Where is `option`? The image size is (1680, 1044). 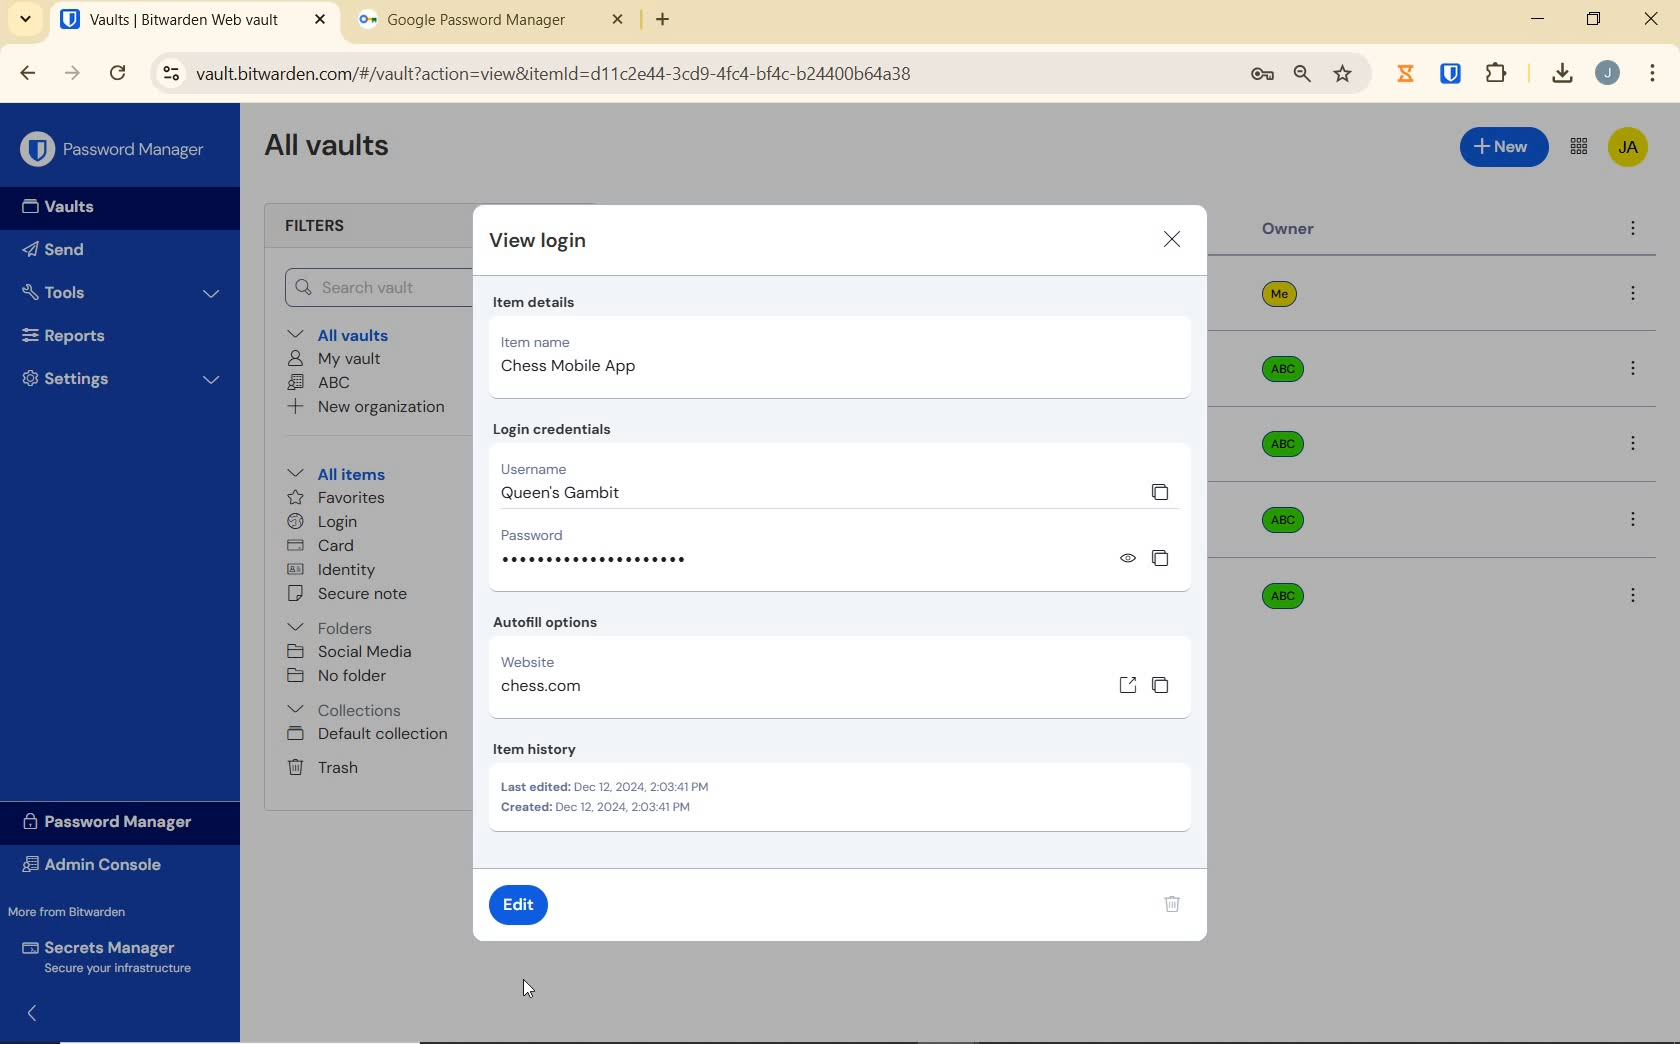
option is located at coordinates (1632, 518).